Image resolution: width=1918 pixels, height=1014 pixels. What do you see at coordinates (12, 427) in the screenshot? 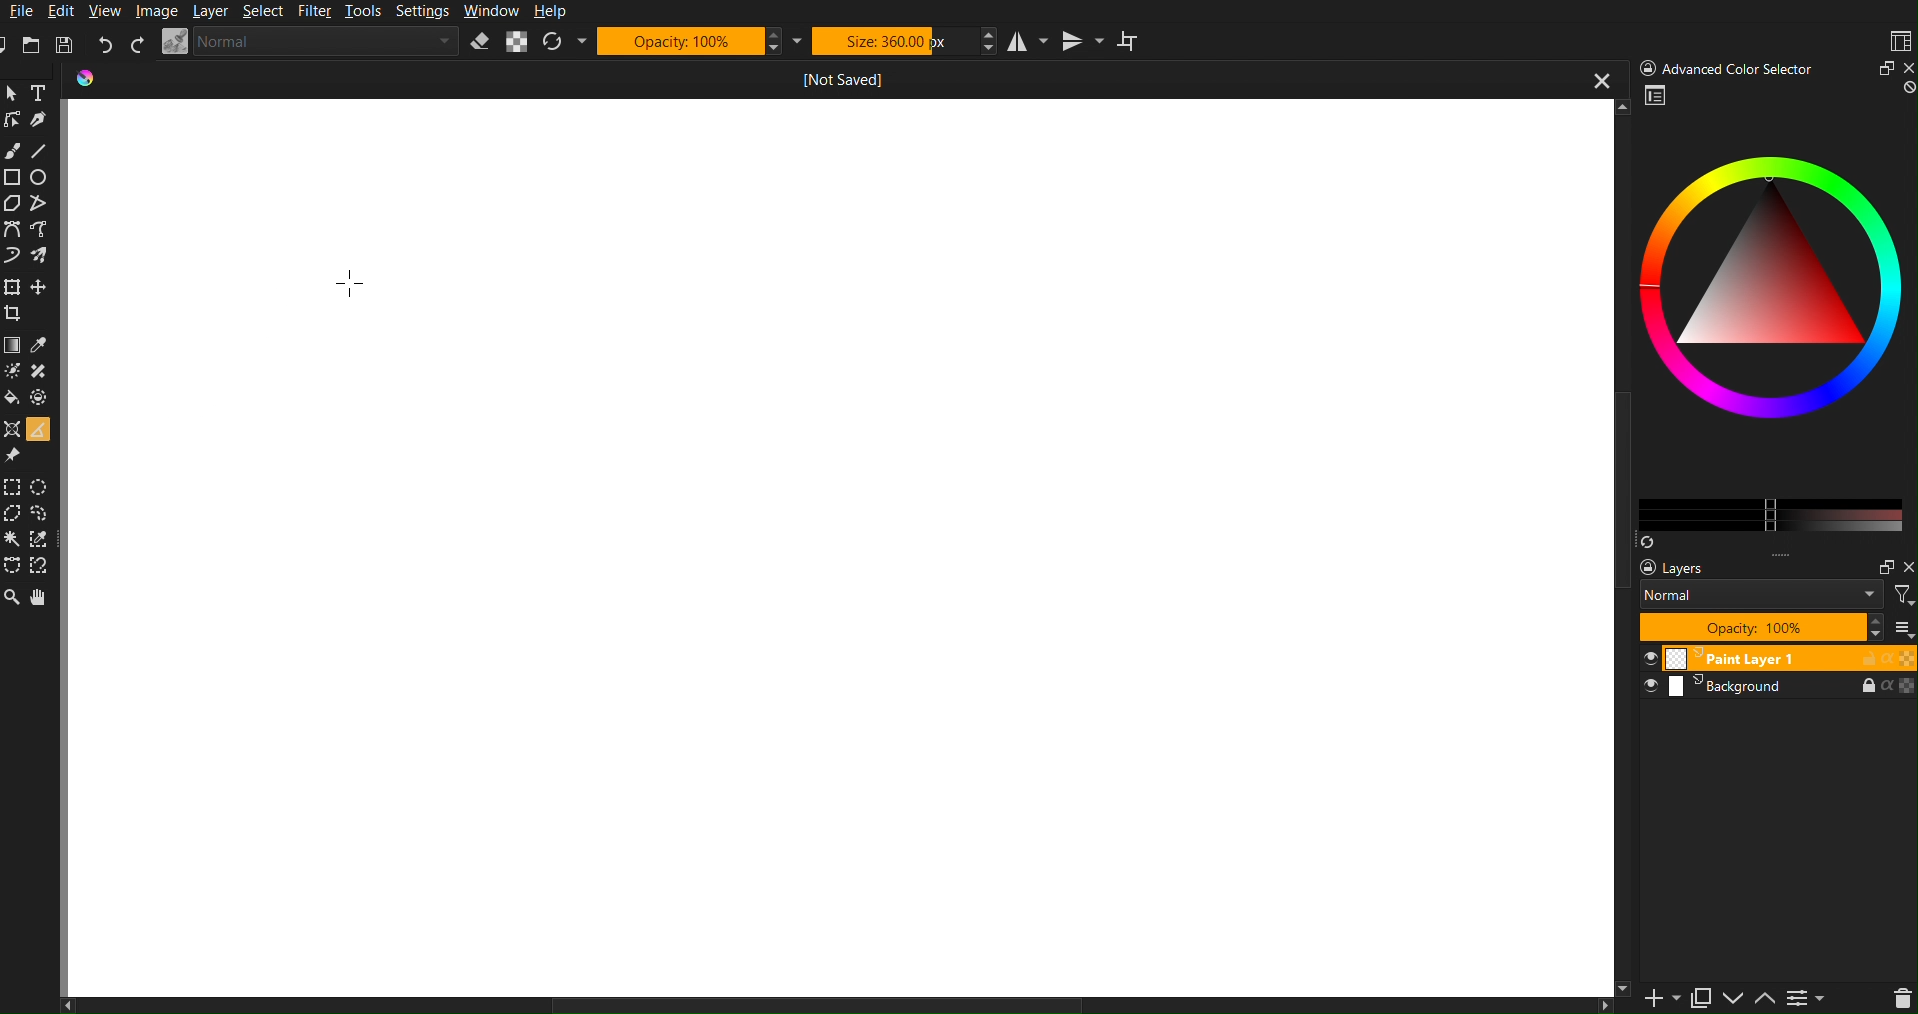
I see `Assistant Tool` at bounding box center [12, 427].